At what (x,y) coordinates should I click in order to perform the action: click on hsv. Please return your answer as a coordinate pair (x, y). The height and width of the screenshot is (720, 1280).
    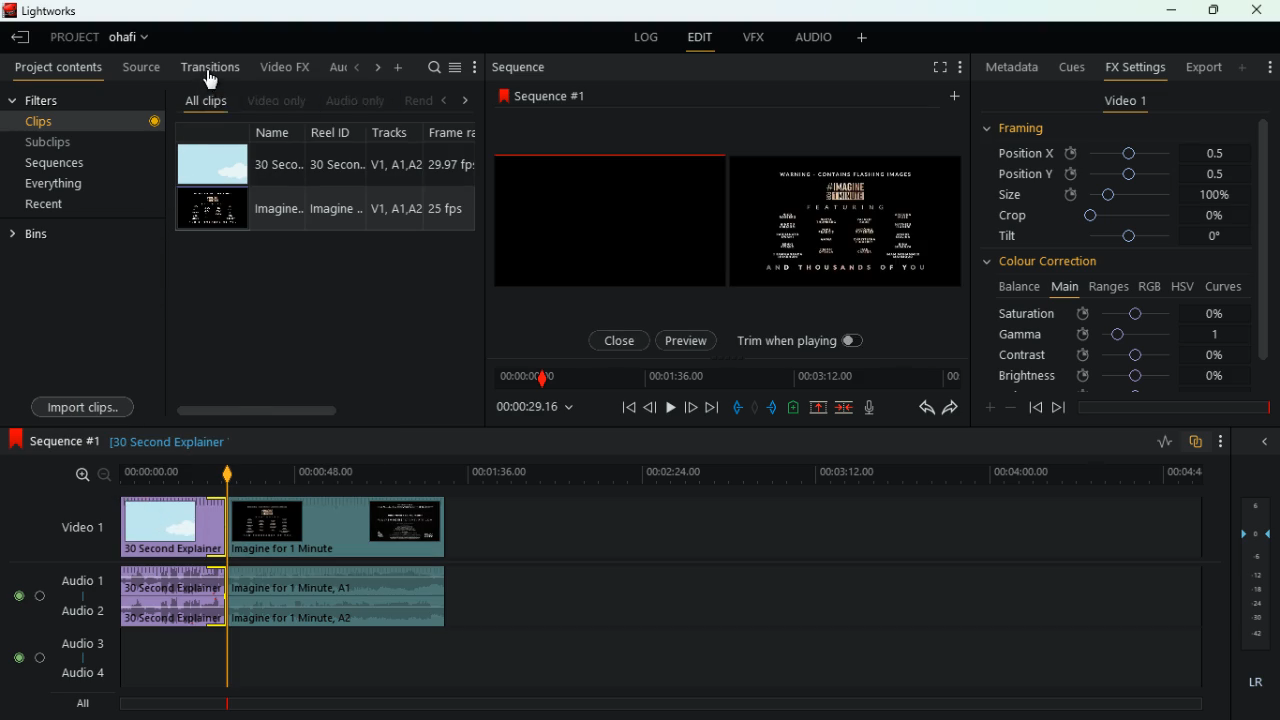
    Looking at the image, I should click on (1181, 285).